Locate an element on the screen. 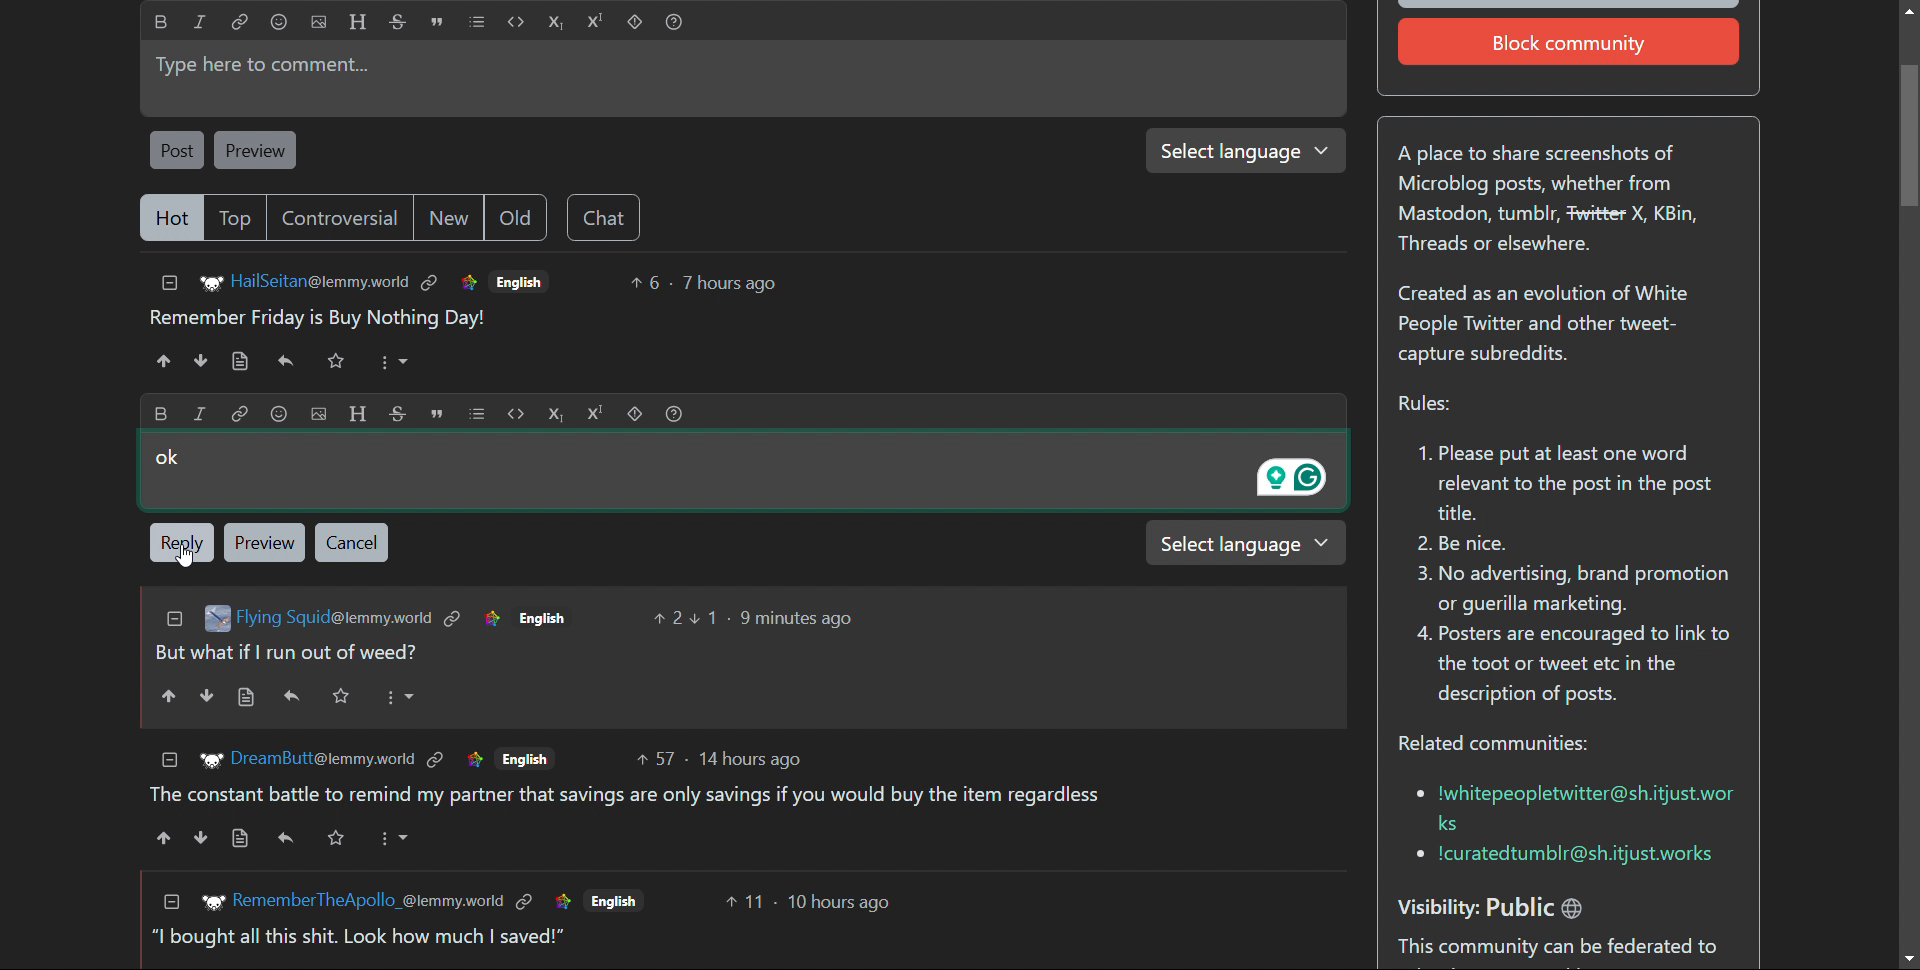 The width and height of the screenshot is (1920, 970). language is located at coordinates (541, 618).